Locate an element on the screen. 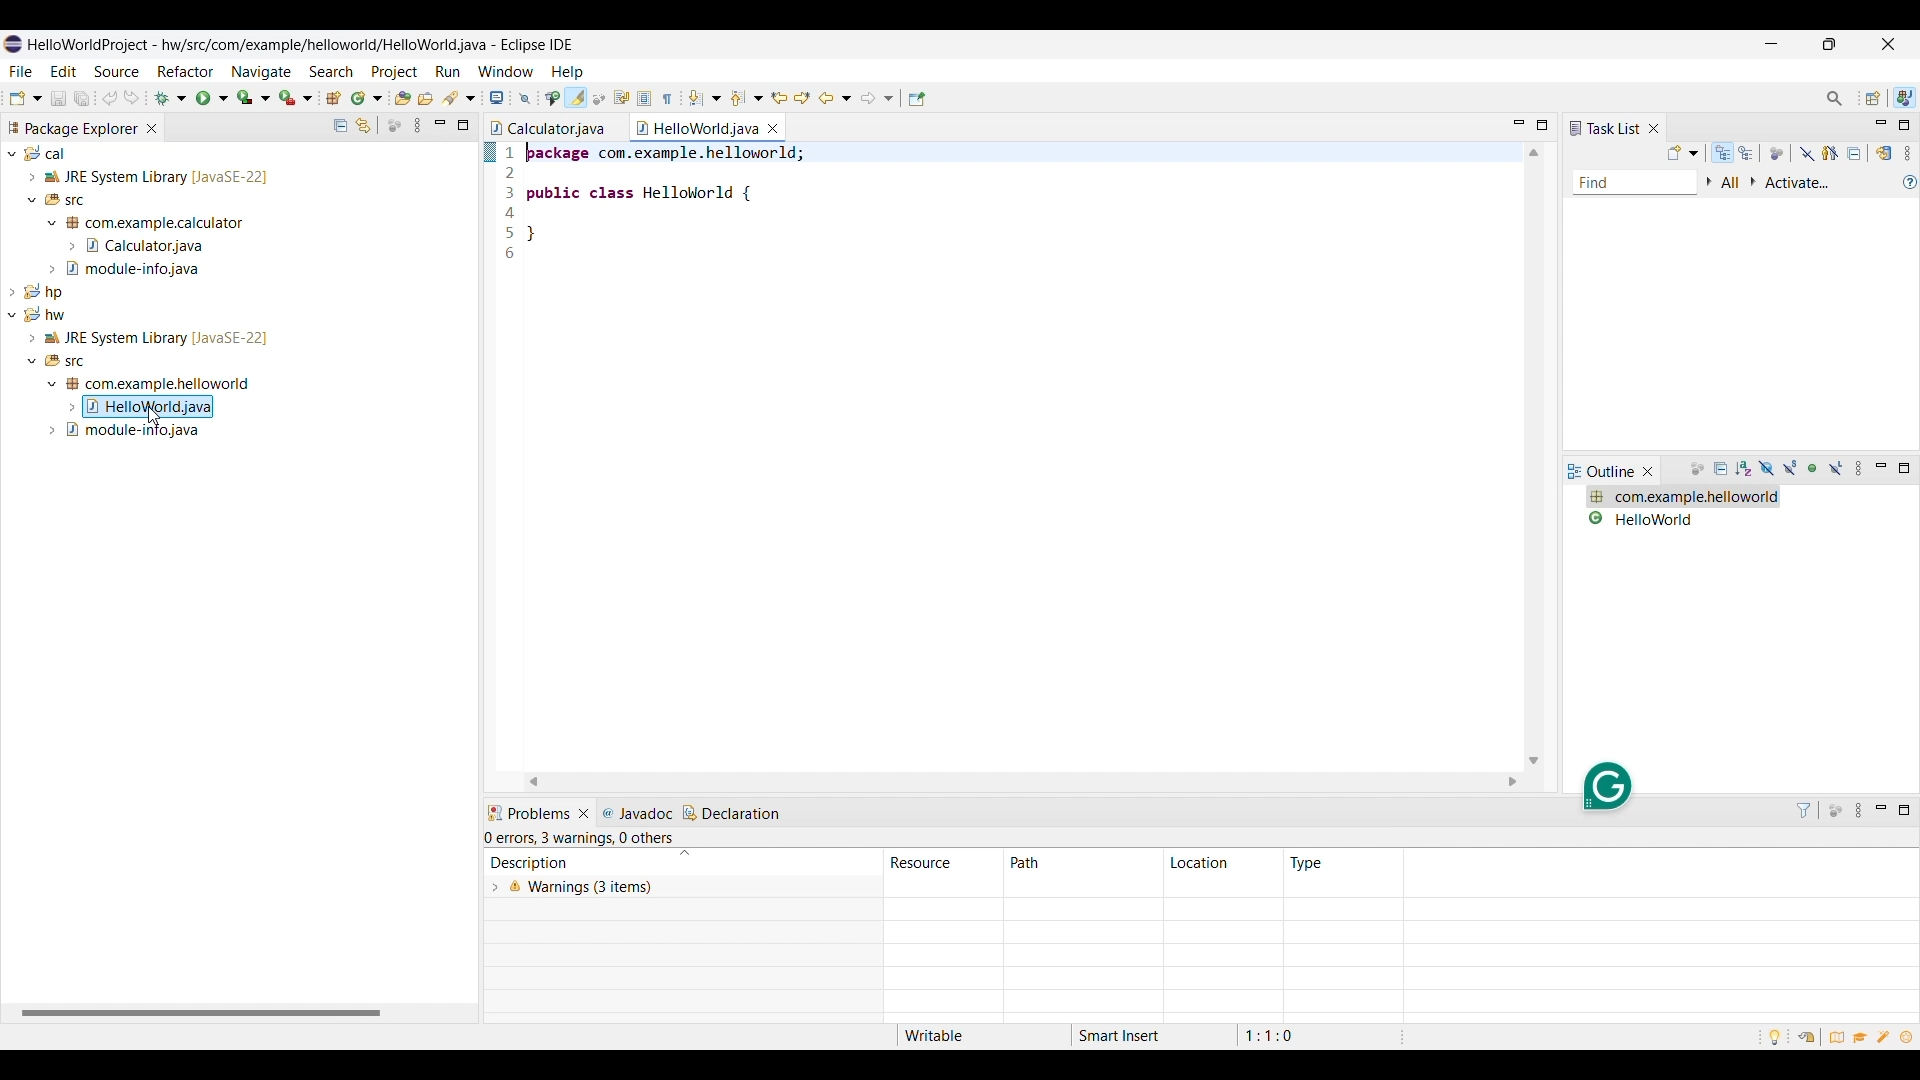 Image resolution: width=1920 pixels, height=1080 pixels. Select working set is located at coordinates (1709, 182).